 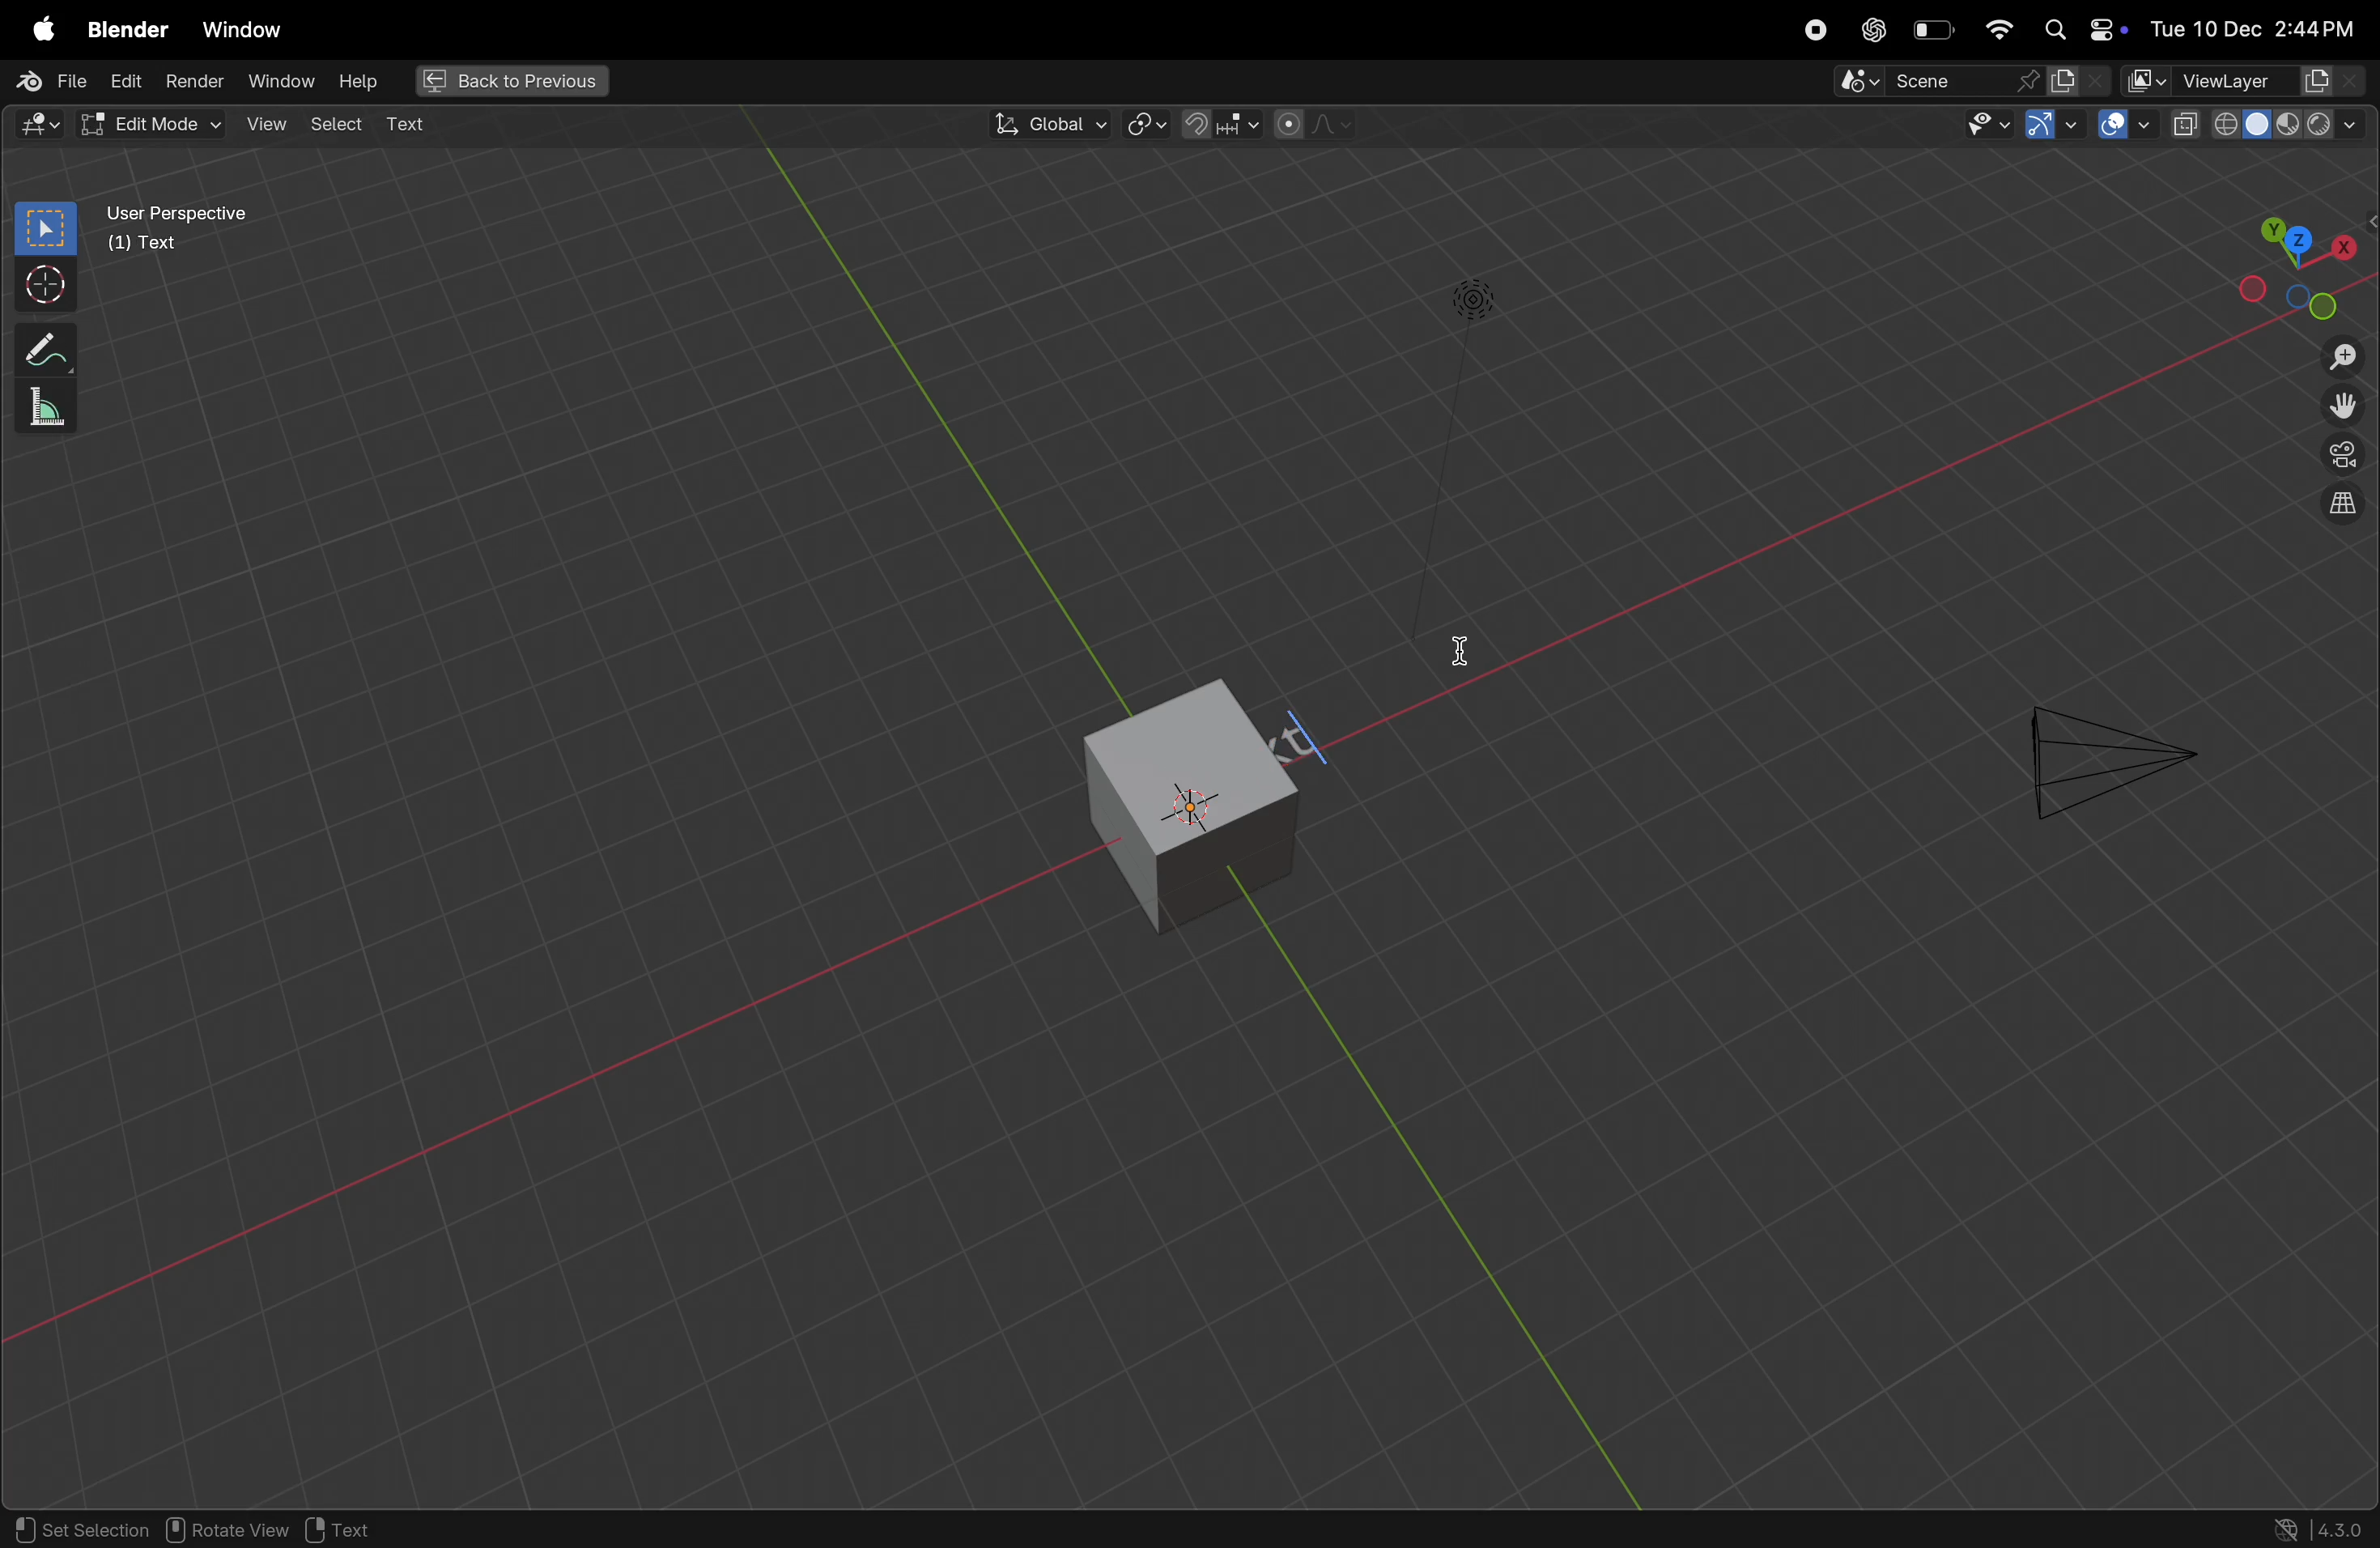 What do you see at coordinates (42, 228) in the screenshot?
I see `select` at bounding box center [42, 228].